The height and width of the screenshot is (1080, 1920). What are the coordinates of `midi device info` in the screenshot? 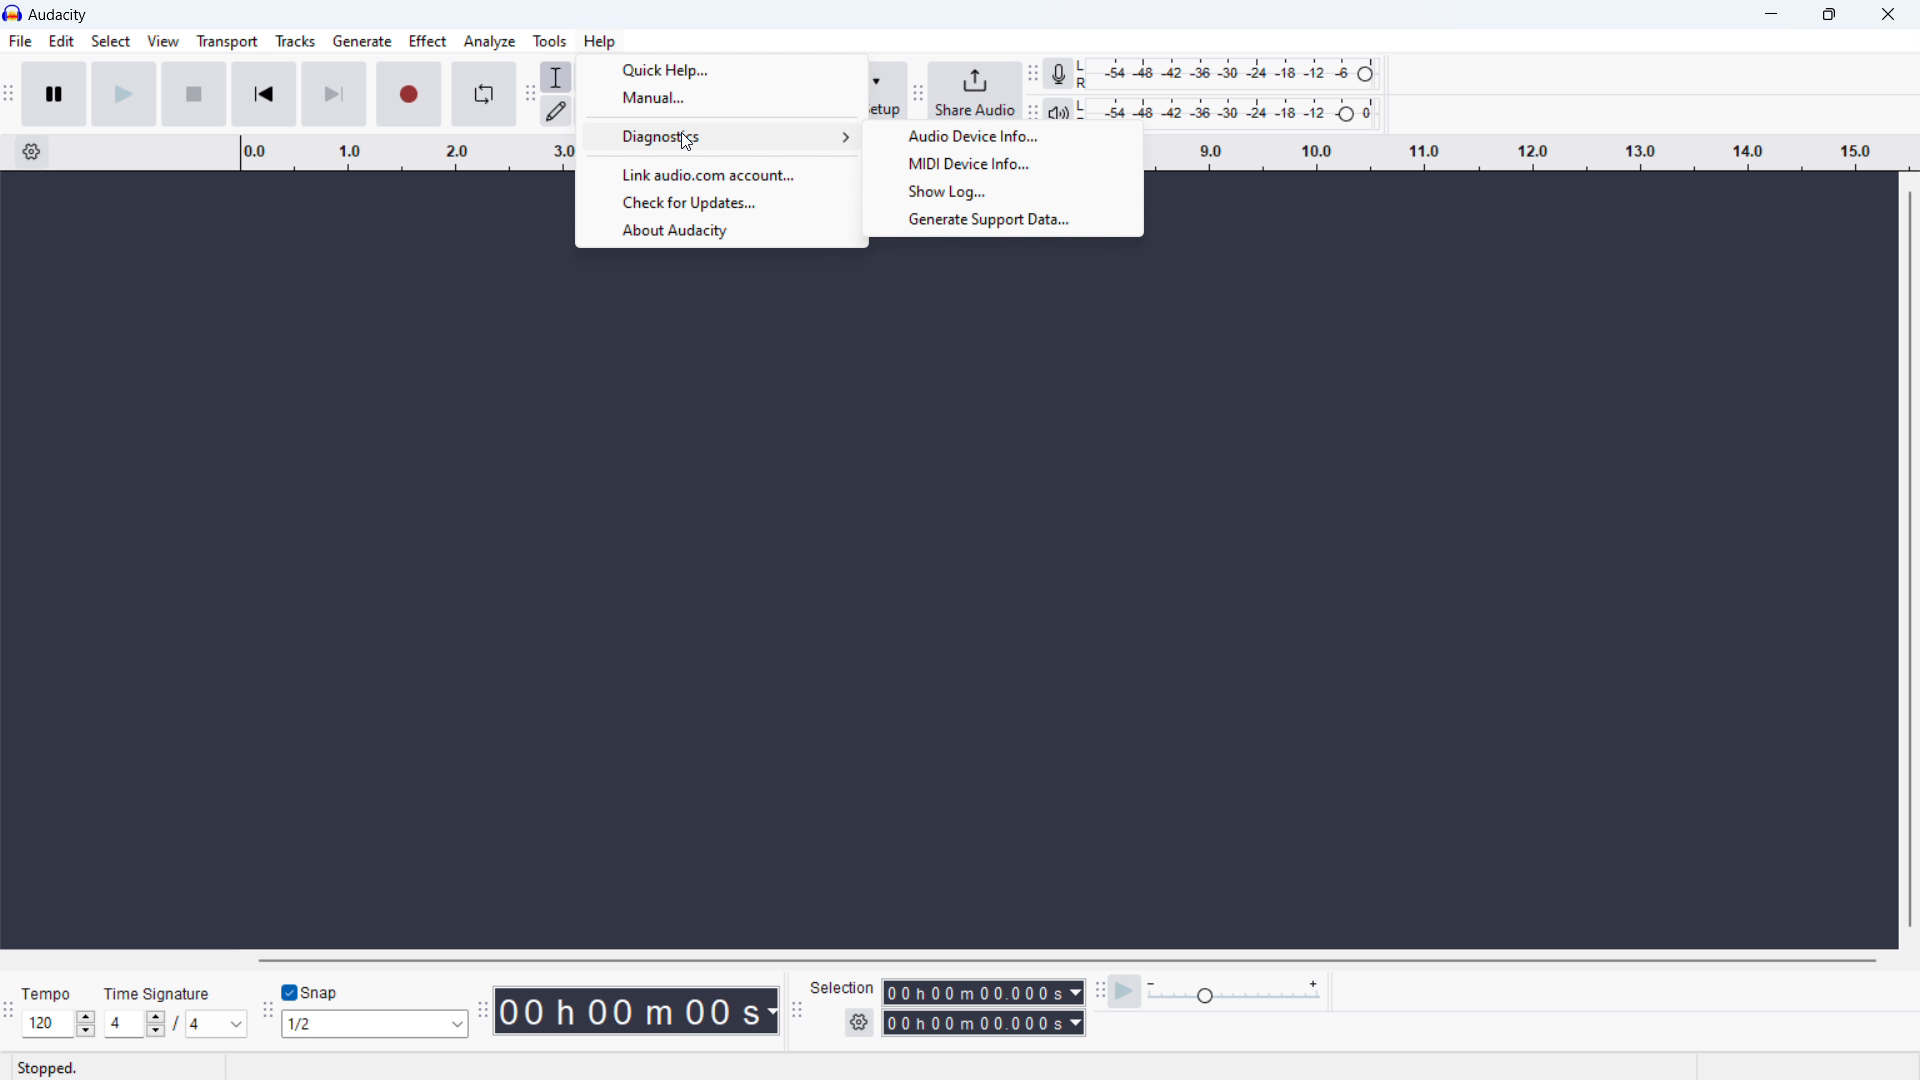 It's located at (1004, 164).